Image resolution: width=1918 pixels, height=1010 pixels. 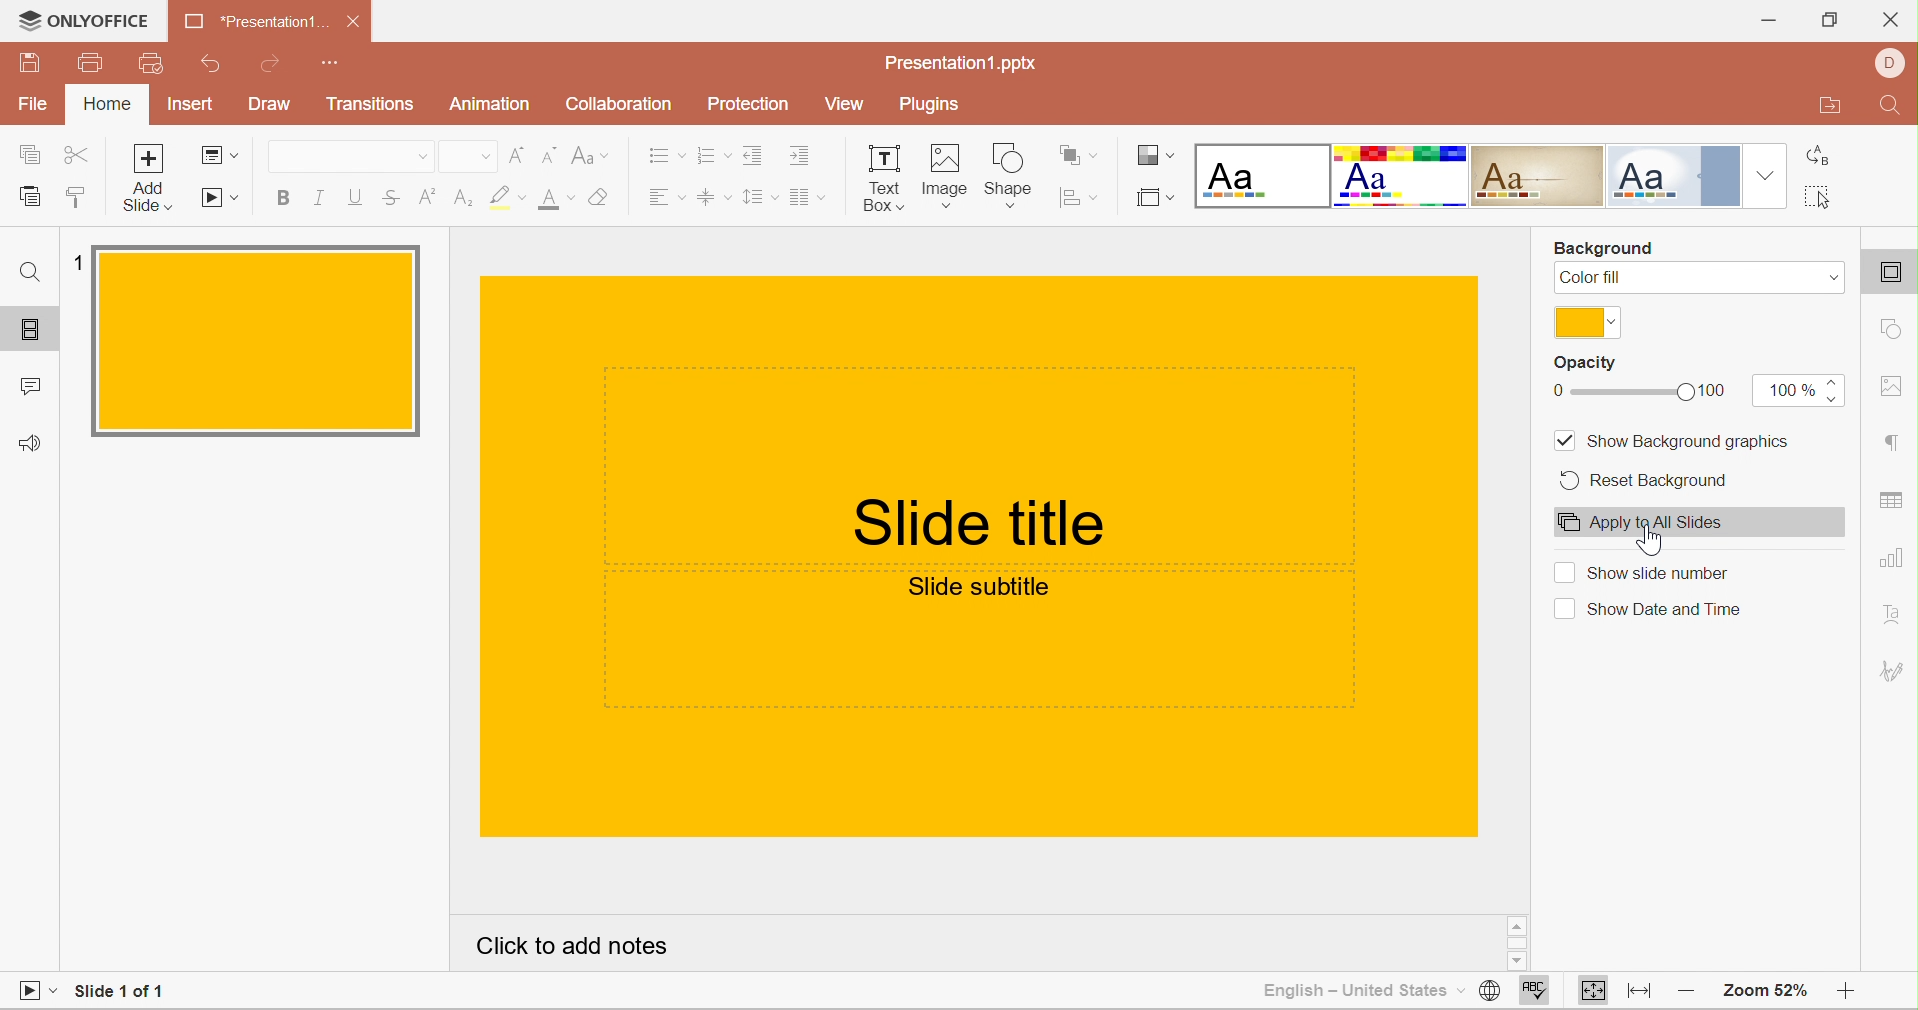 I want to click on Drop Dwon, so click(x=1828, y=277).